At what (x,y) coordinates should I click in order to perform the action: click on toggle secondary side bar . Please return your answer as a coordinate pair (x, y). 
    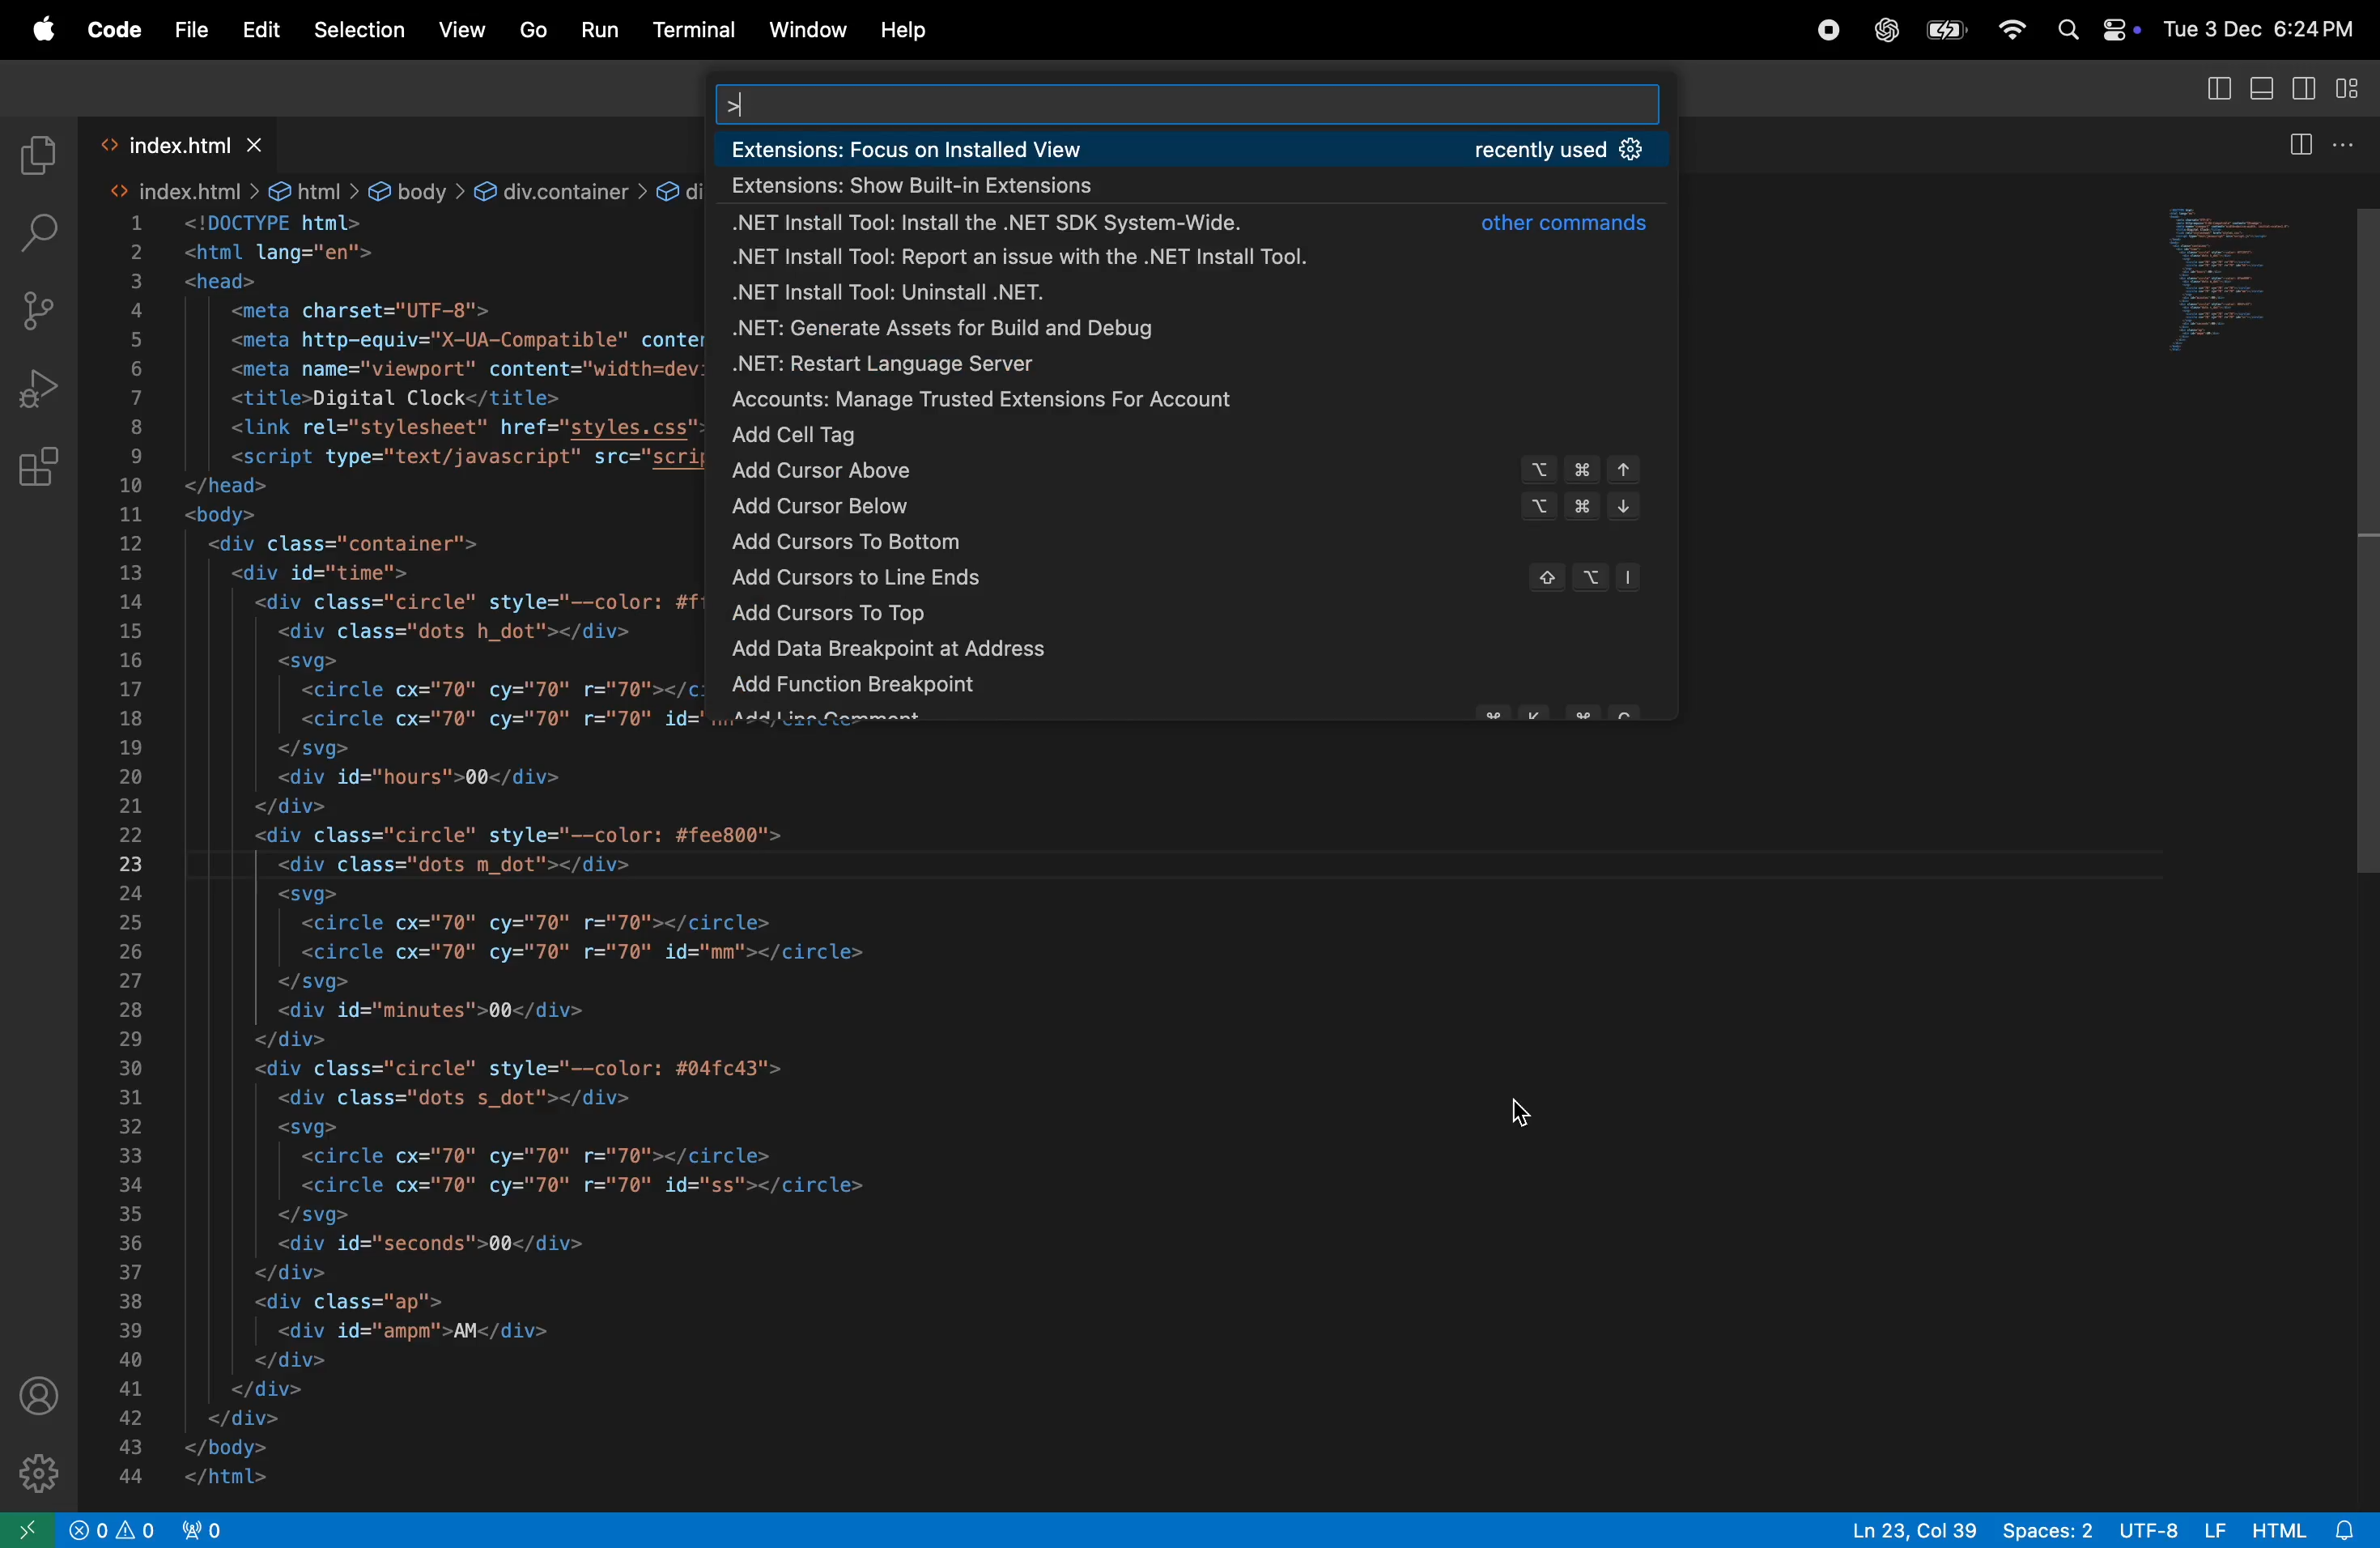
    Looking at the image, I should click on (2302, 86).